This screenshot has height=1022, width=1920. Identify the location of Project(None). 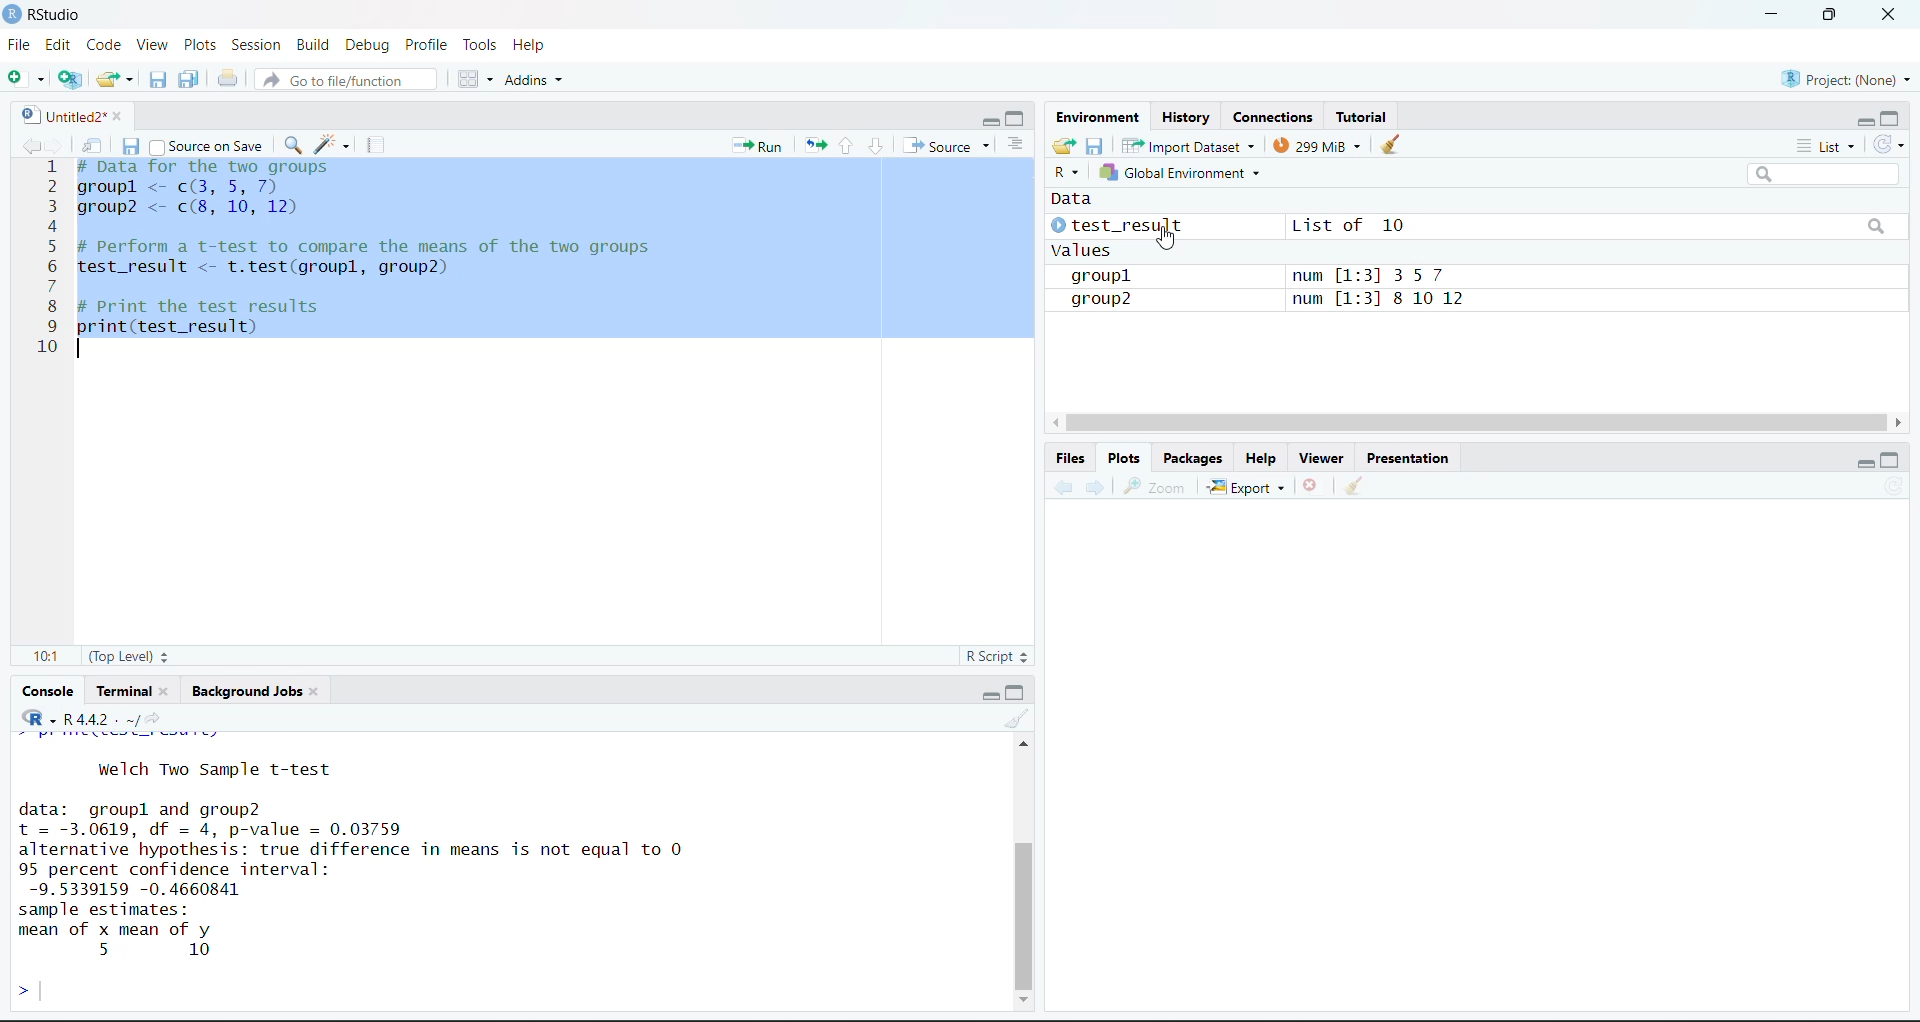
(1850, 79).